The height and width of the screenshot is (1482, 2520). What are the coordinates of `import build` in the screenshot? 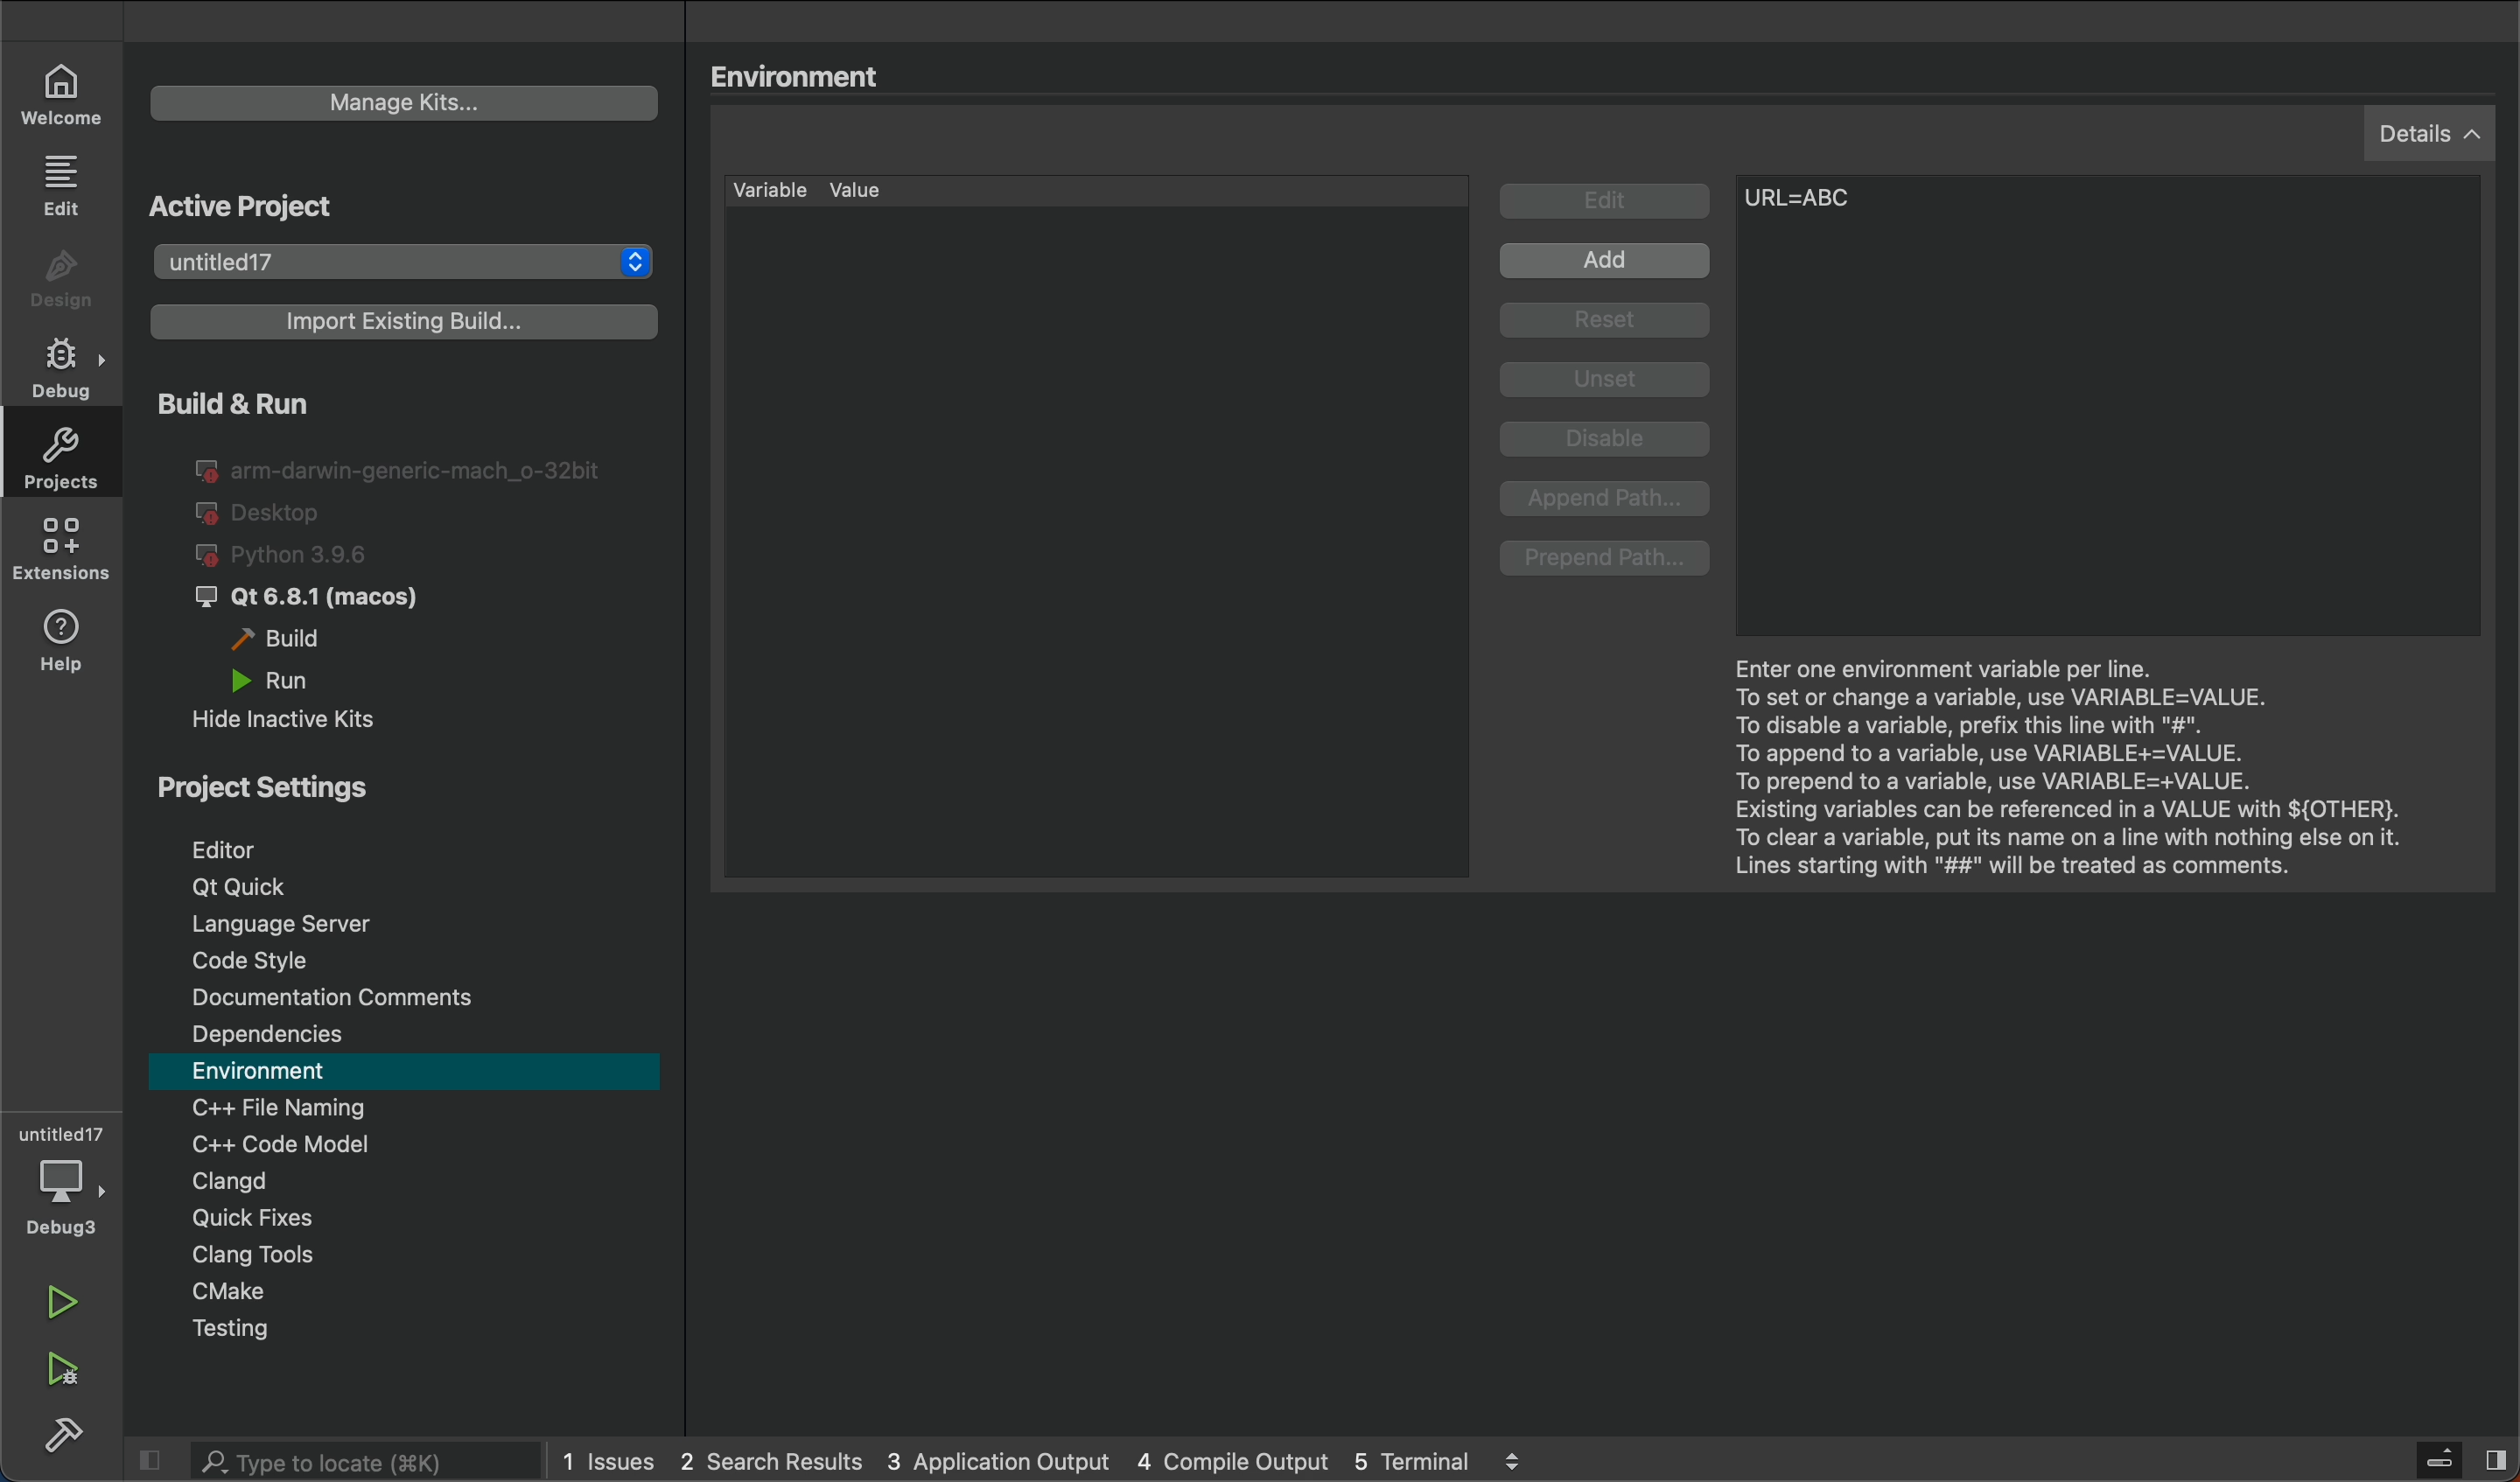 It's located at (399, 330).